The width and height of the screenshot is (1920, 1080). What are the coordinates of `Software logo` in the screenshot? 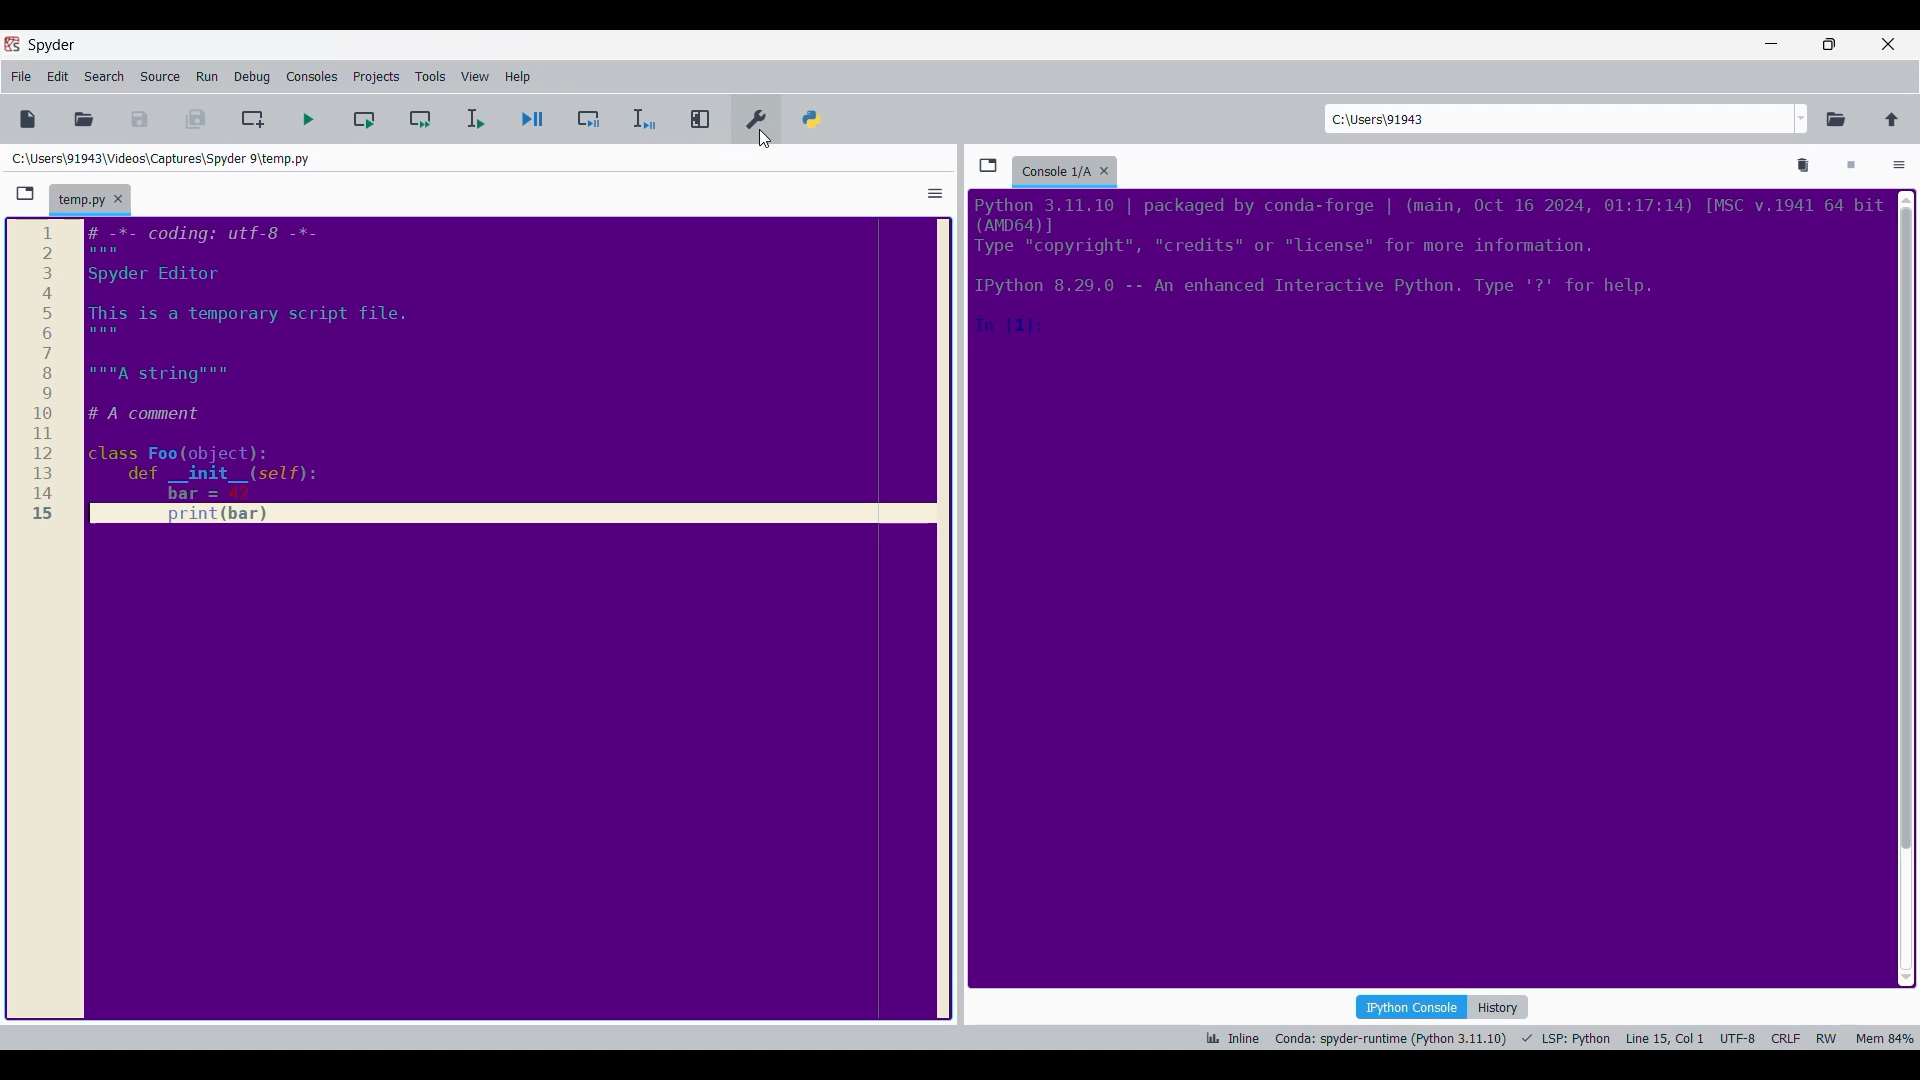 It's located at (13, 44).